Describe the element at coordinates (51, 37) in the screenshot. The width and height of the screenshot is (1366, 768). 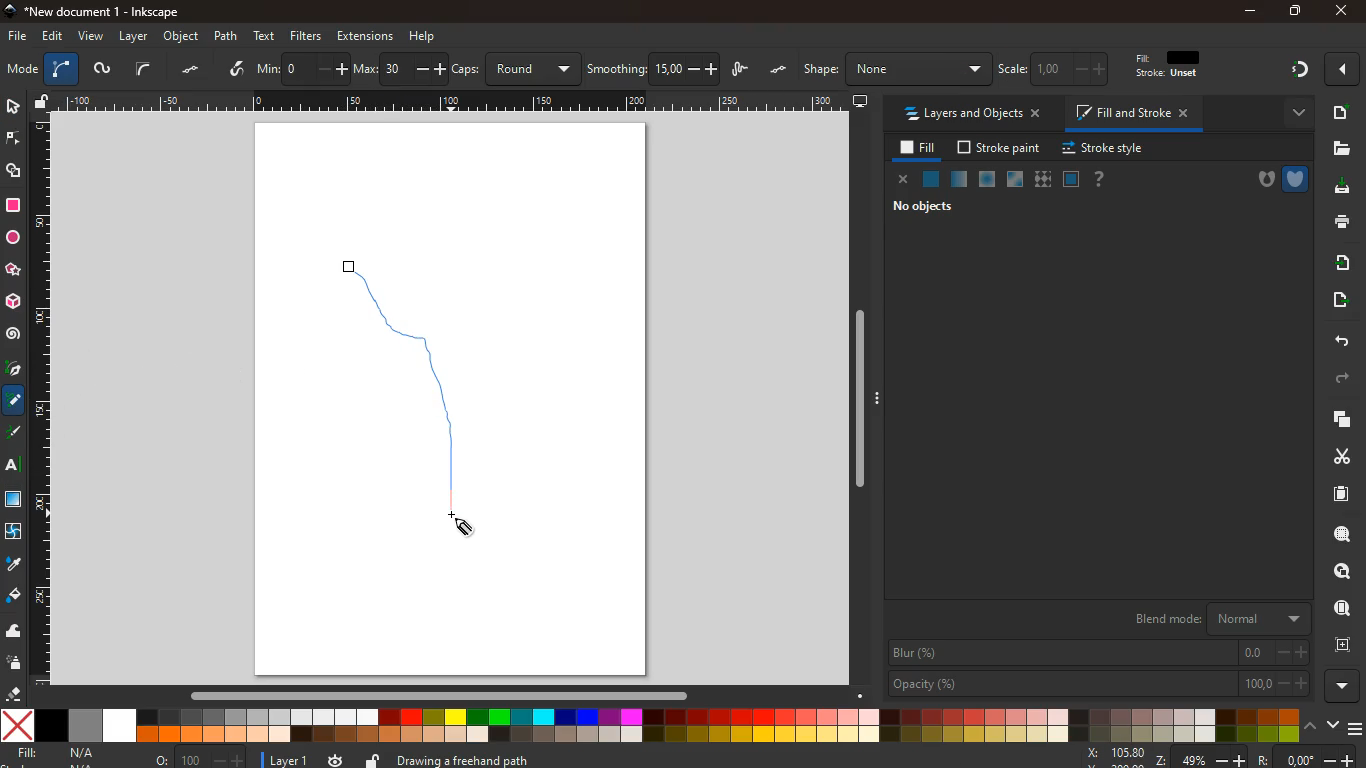
I see `edit` at that location.